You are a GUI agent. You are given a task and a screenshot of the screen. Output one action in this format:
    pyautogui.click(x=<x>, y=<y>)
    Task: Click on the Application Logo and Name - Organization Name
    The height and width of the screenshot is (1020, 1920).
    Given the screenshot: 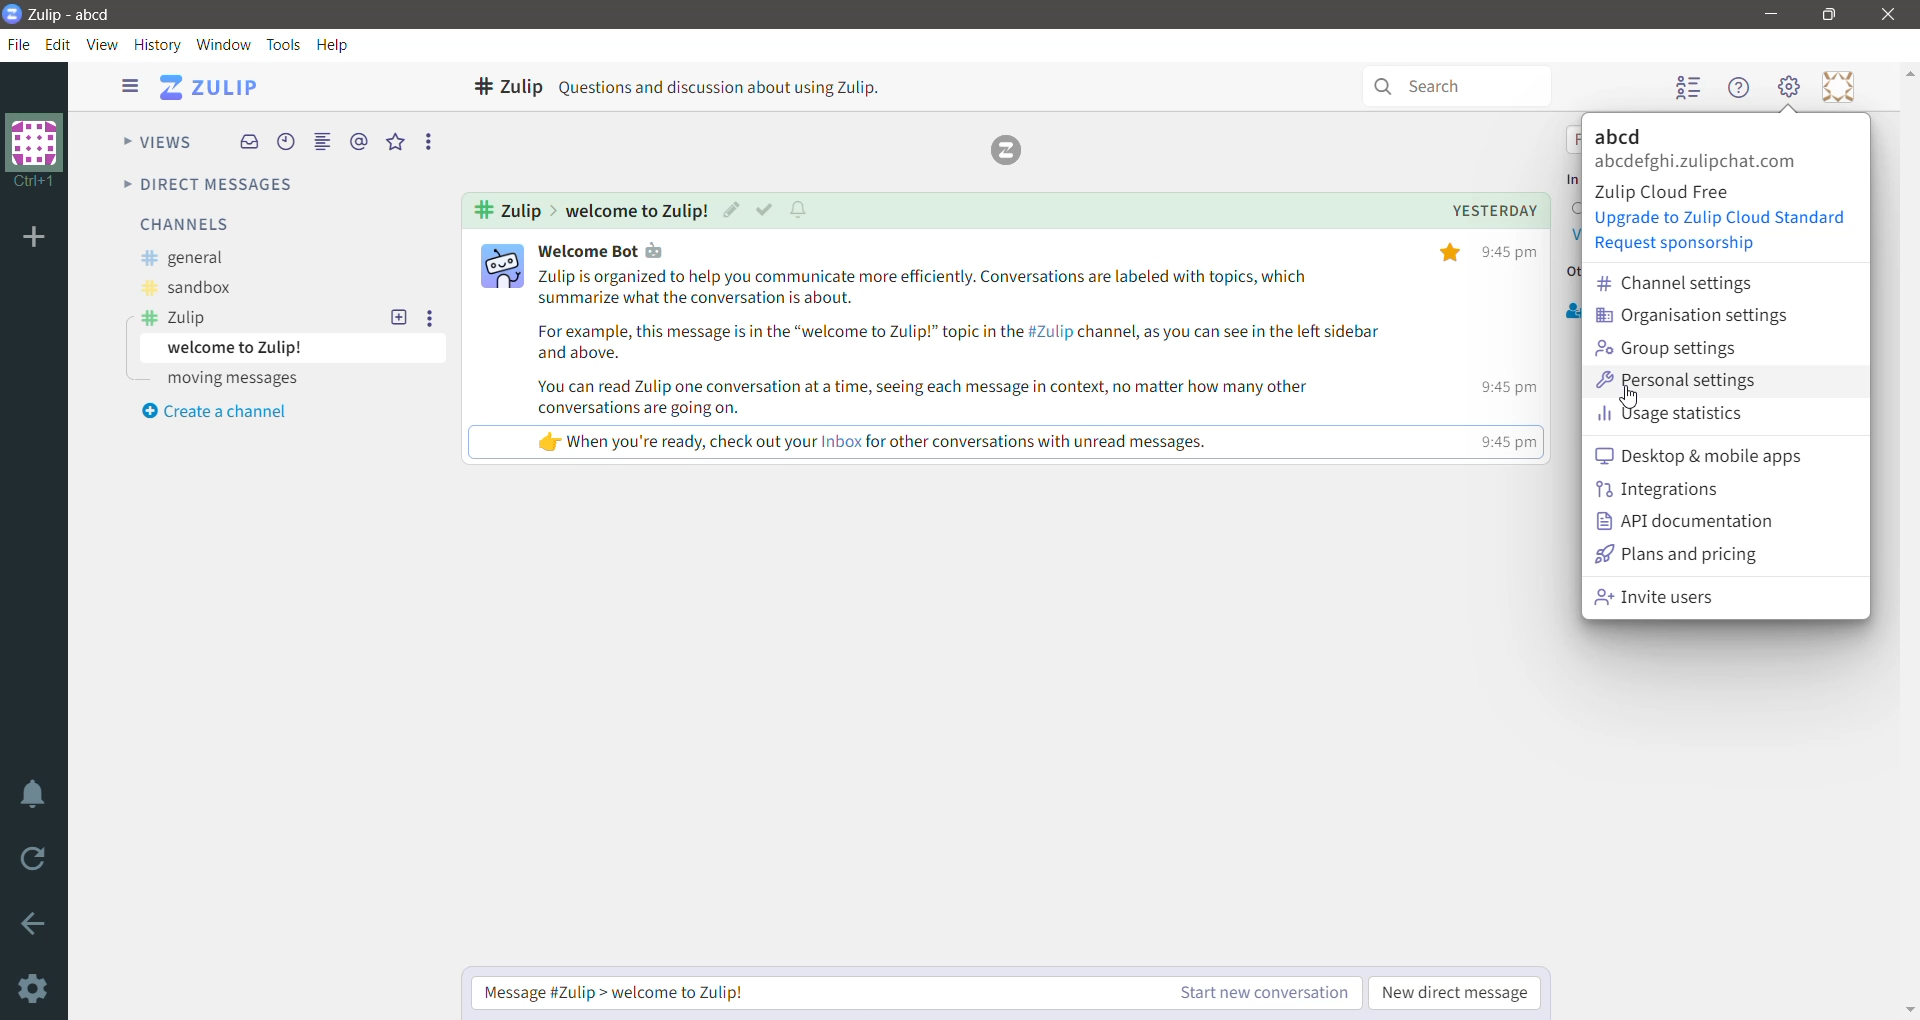 What is the action you would take?
    pyautogui.click(x=67, y=14)
    